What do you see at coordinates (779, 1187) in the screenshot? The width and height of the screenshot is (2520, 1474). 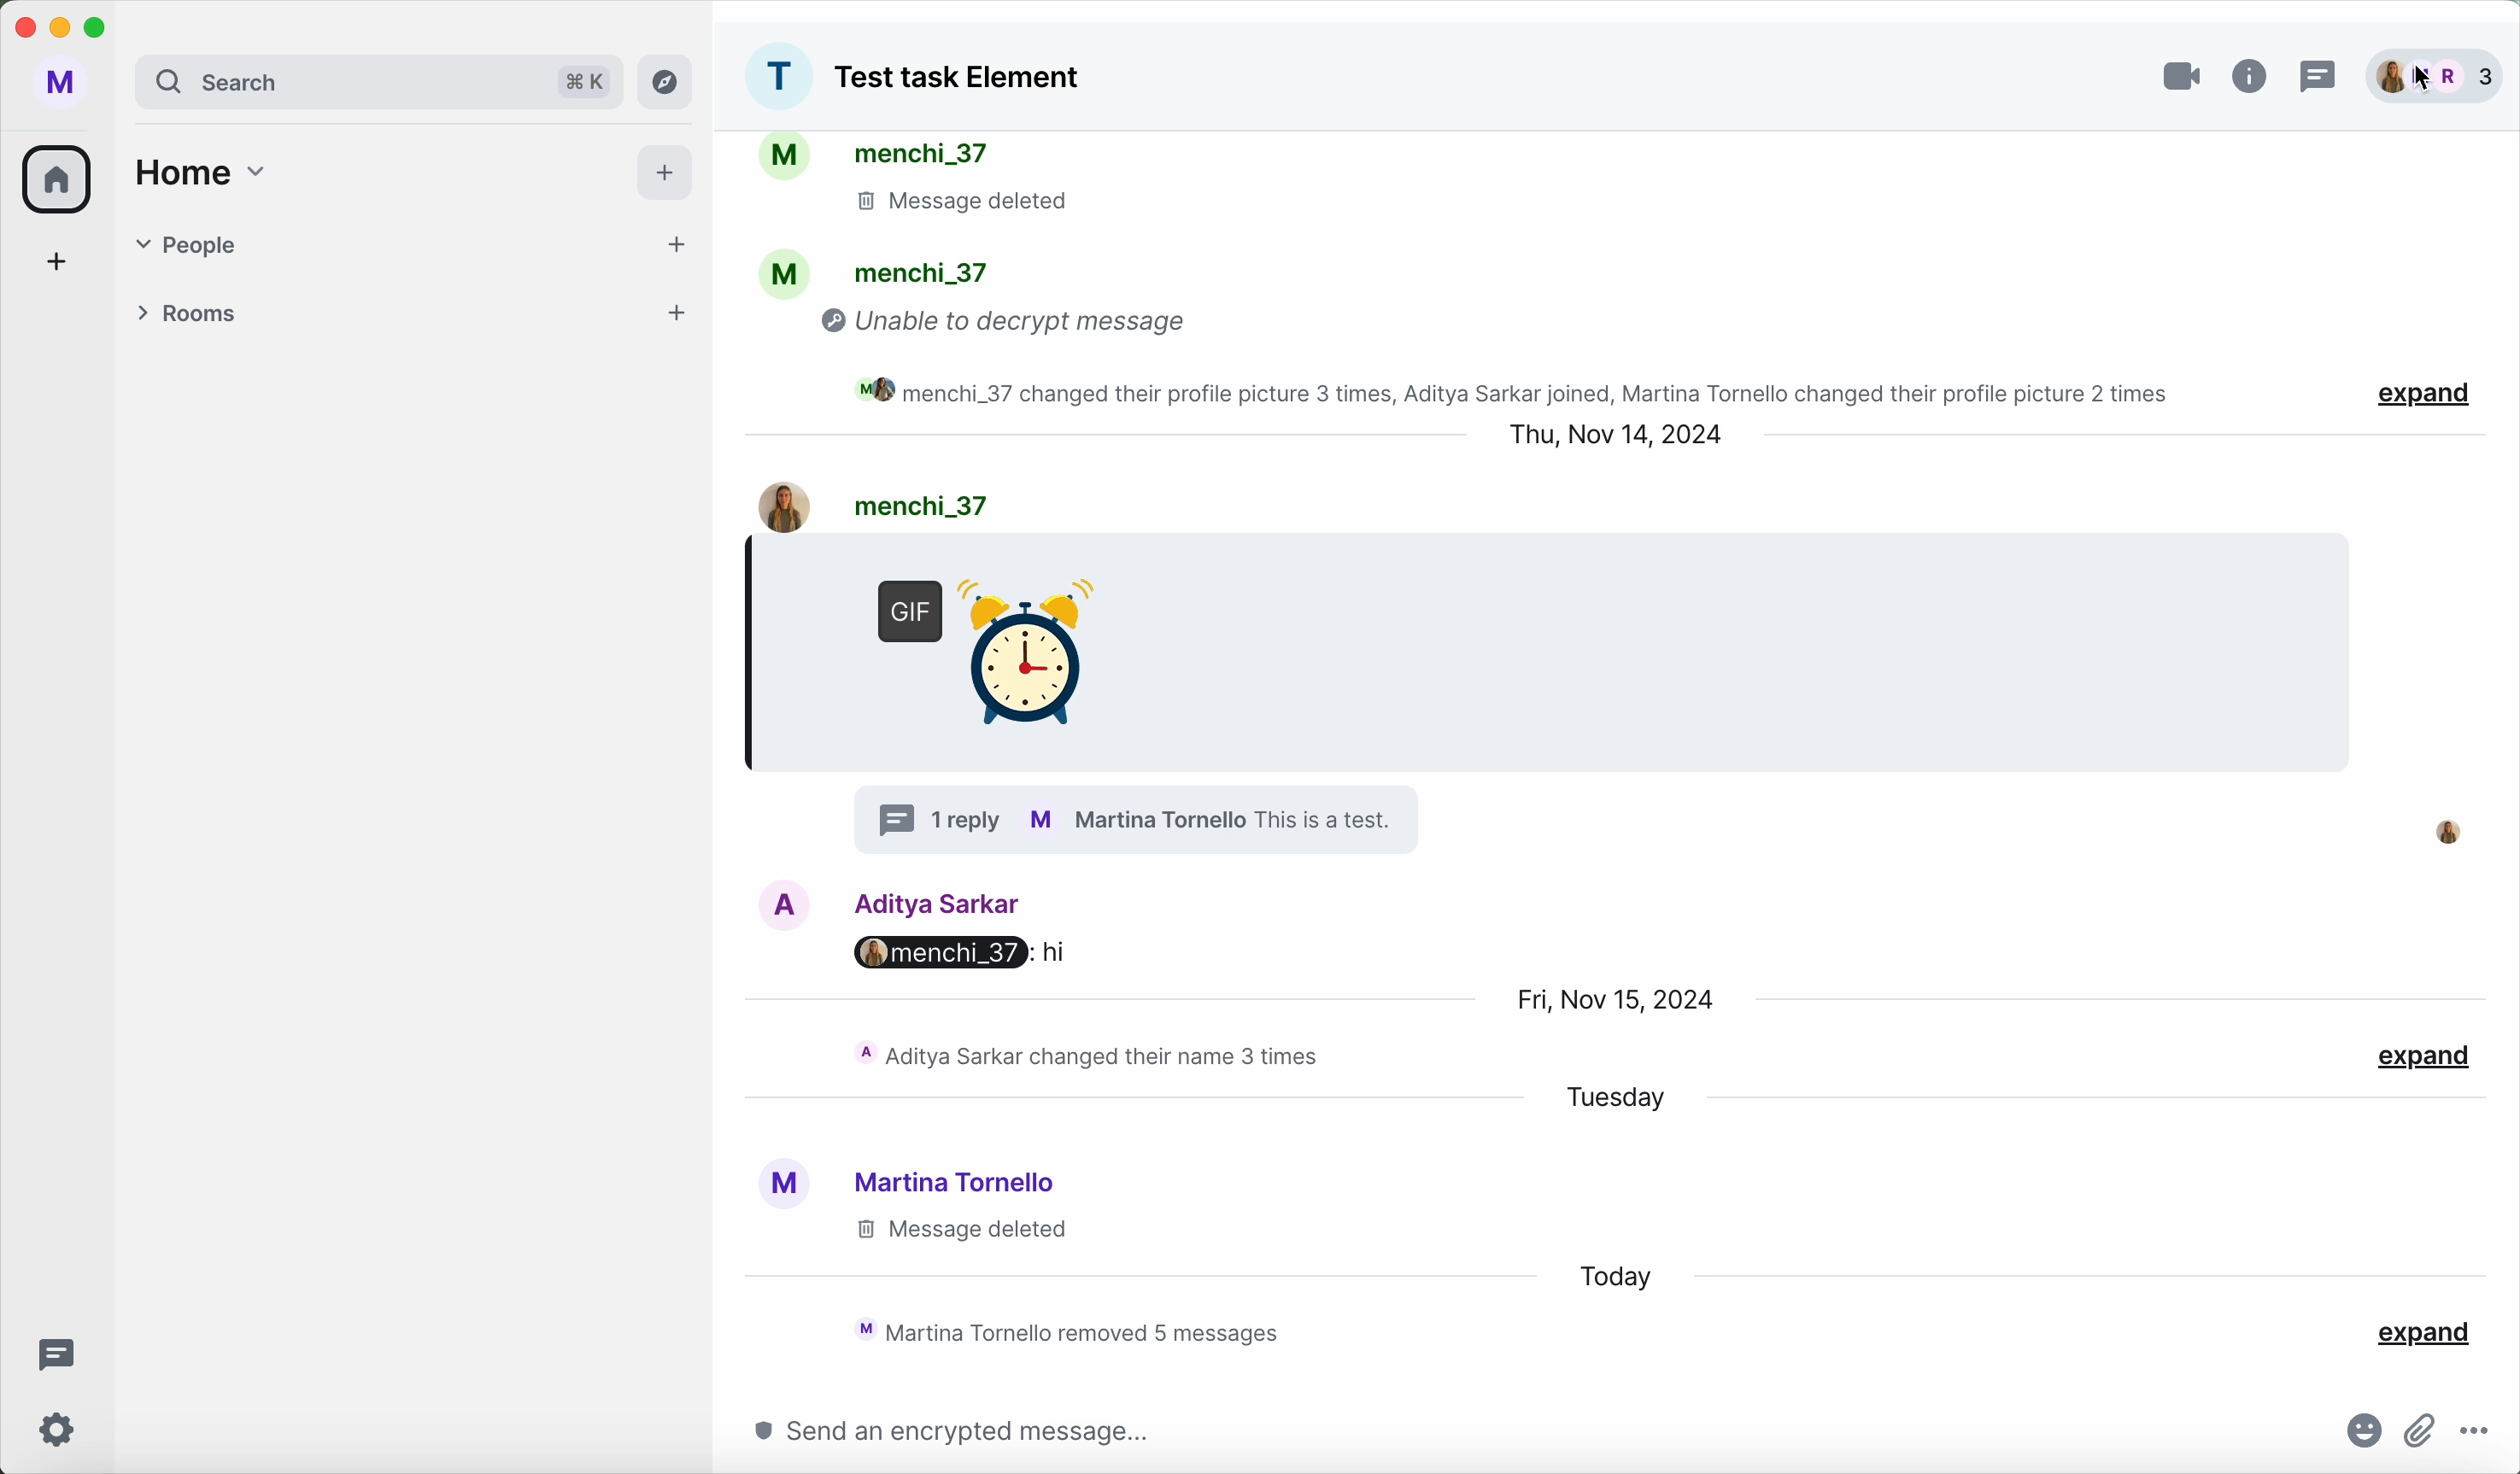 I see `profile picture` at bounding box center [779, 1187].